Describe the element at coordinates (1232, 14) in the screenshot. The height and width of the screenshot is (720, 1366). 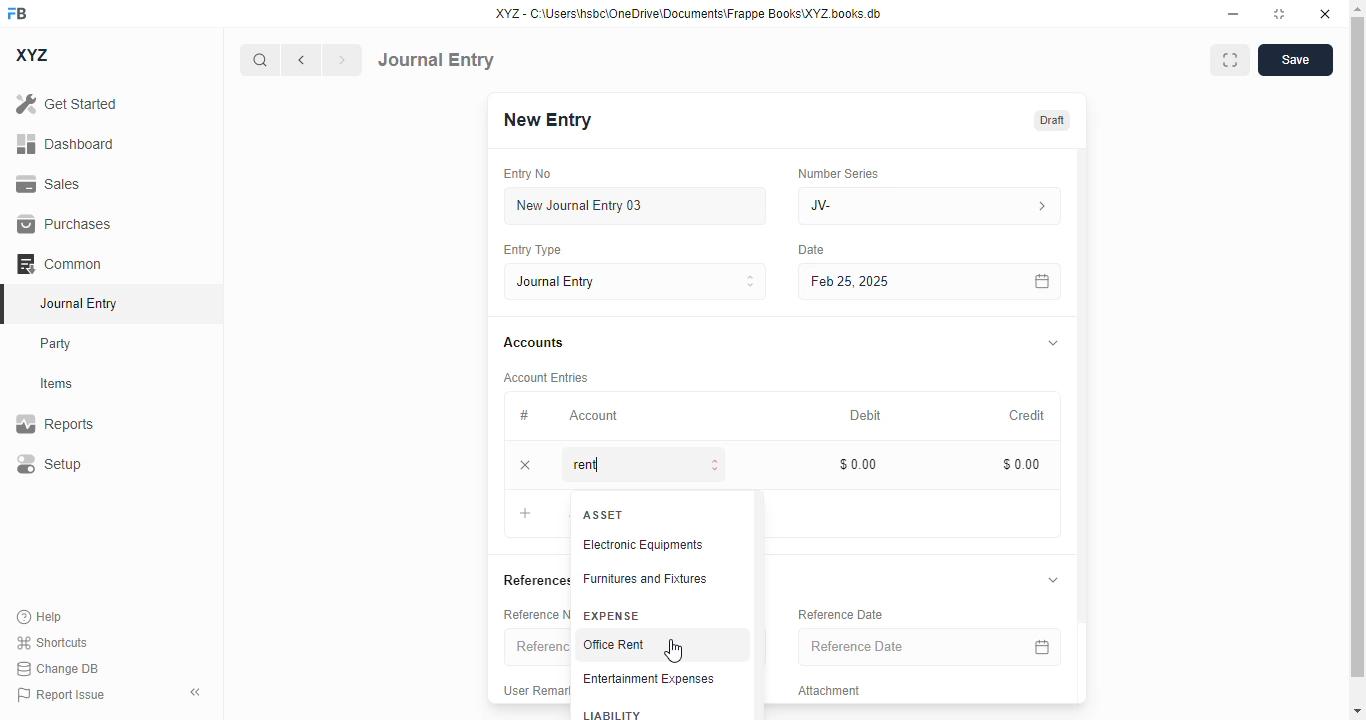
I see `minimize` at that location.